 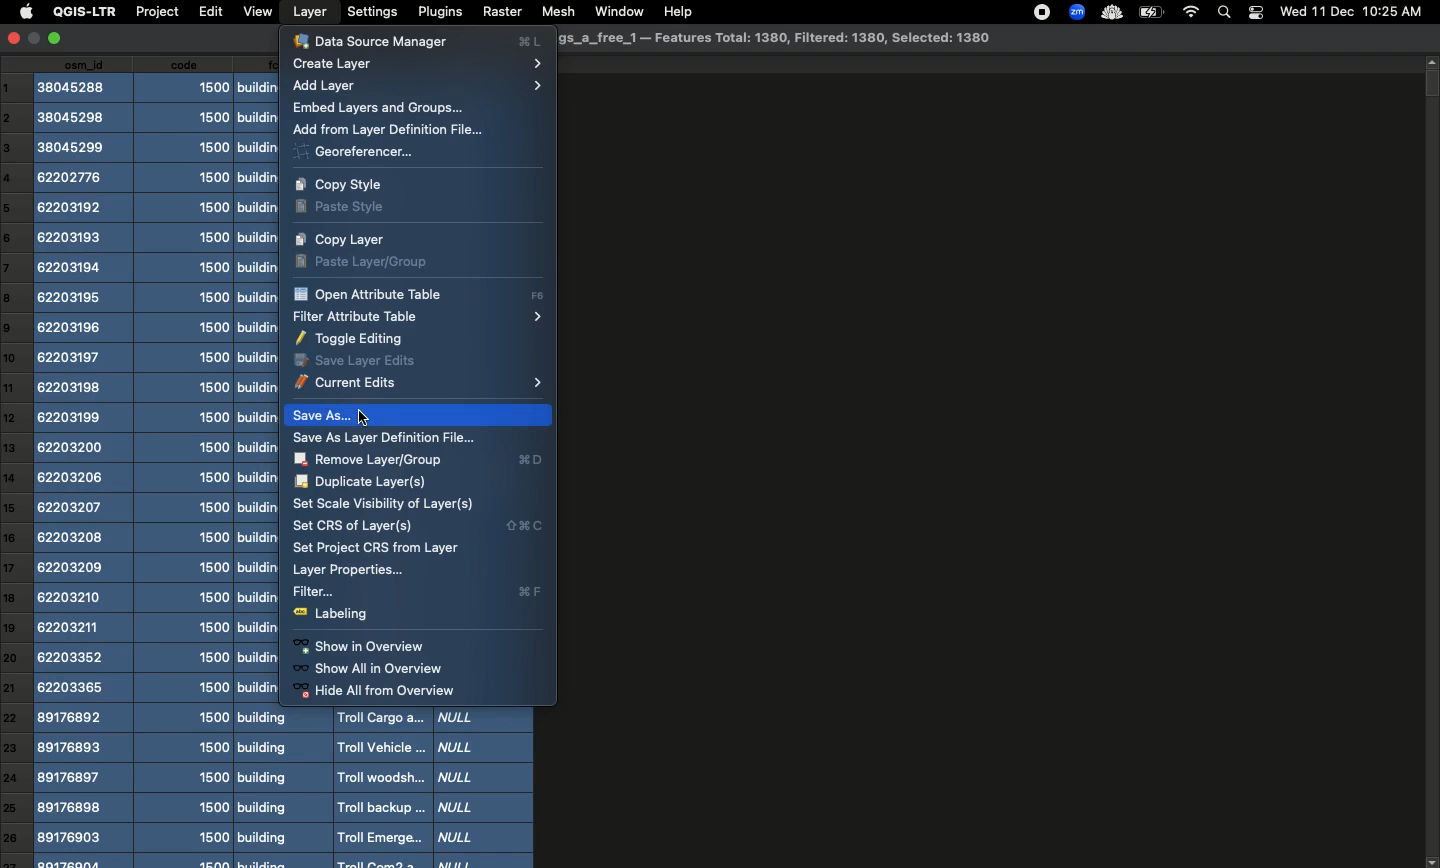 I want to click on Scroll, so click(x=1431, y=461).